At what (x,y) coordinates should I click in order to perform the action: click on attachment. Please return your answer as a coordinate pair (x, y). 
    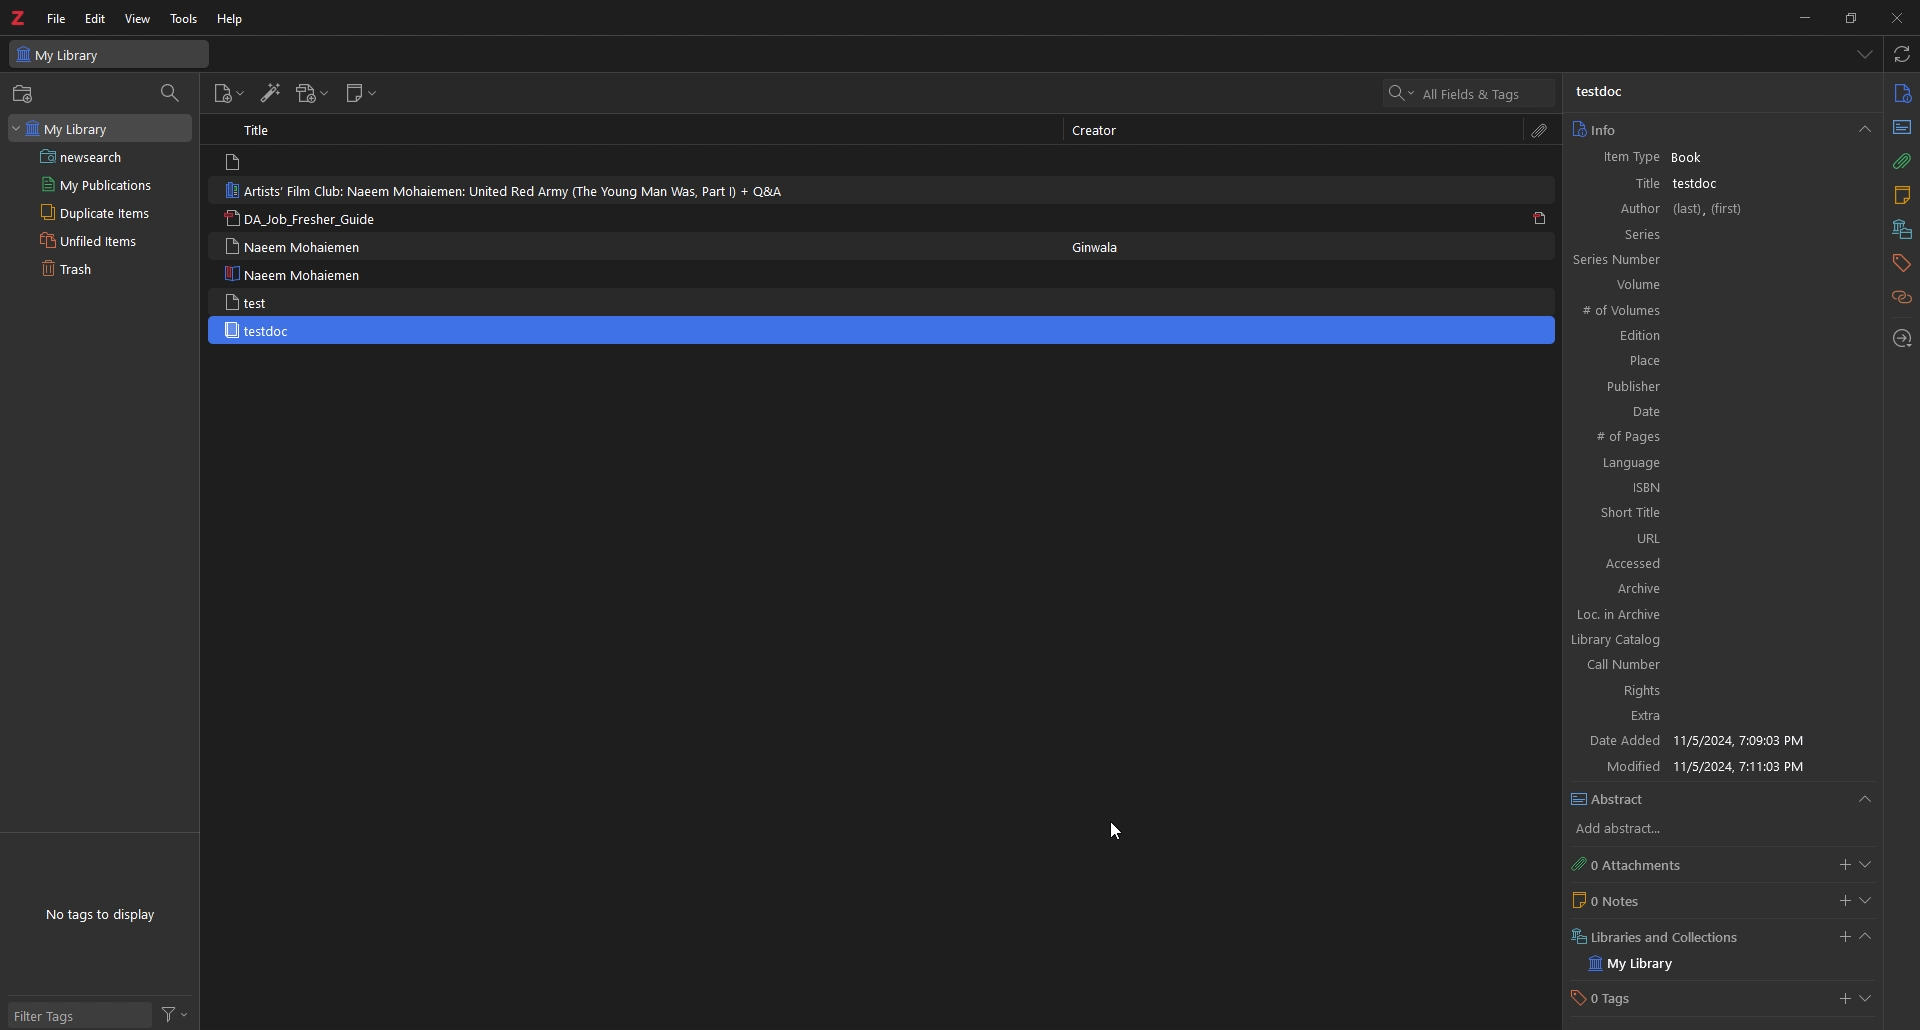
    Looking at the image, I should click on (1901, 162).